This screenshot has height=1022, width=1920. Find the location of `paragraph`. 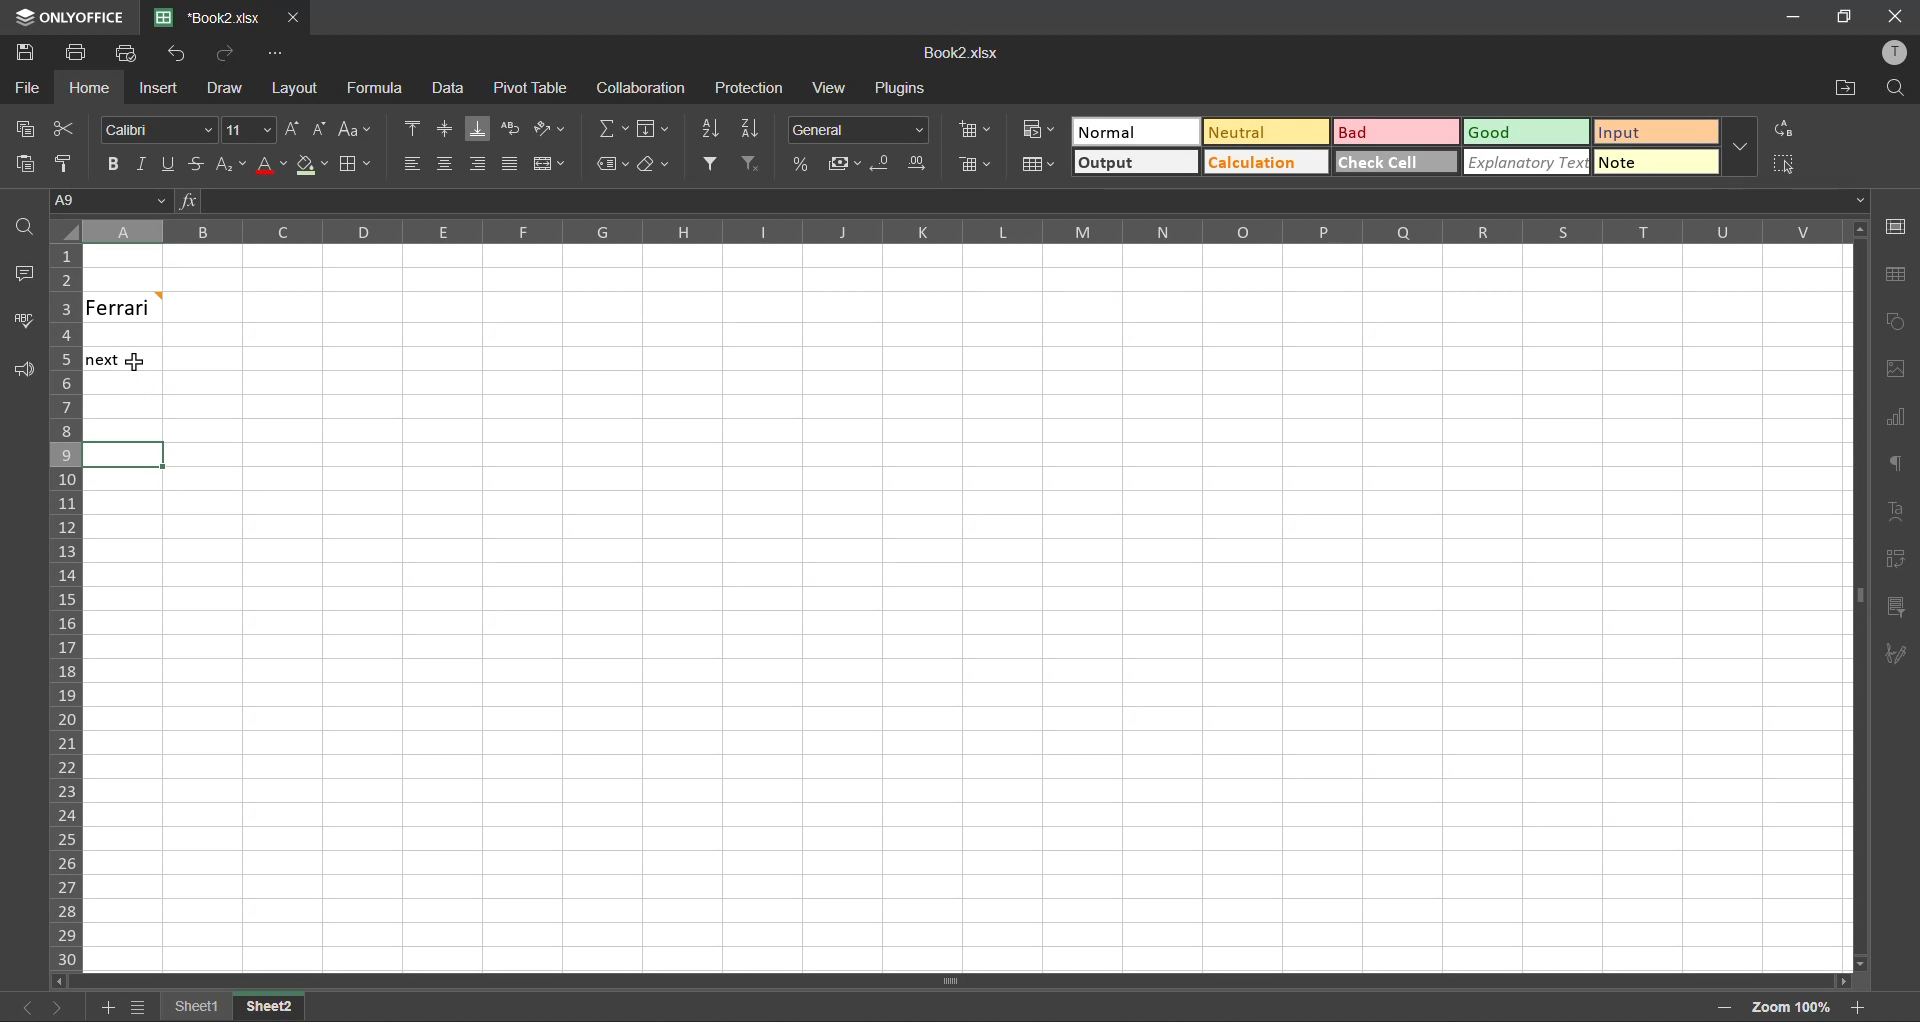

paragraph is located at coordinates (1897, 466).